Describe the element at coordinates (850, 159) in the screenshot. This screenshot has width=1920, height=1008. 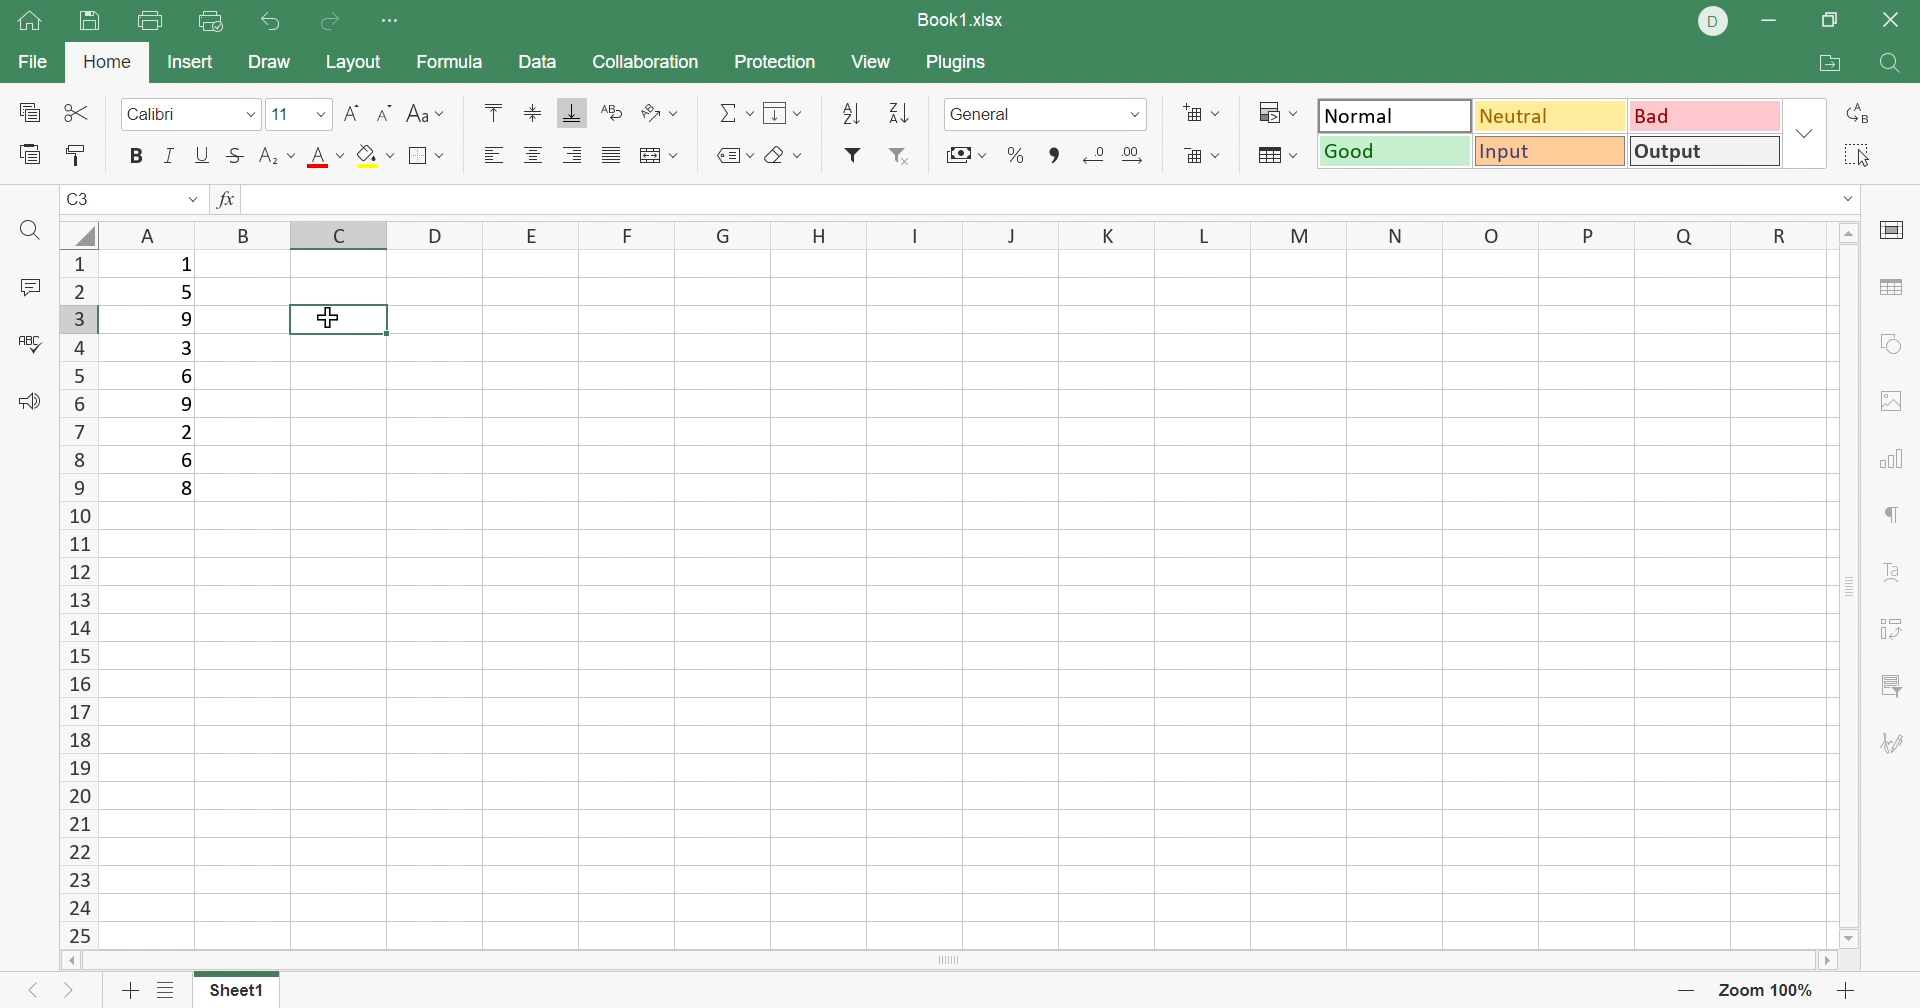
I see `Filter` at that location.